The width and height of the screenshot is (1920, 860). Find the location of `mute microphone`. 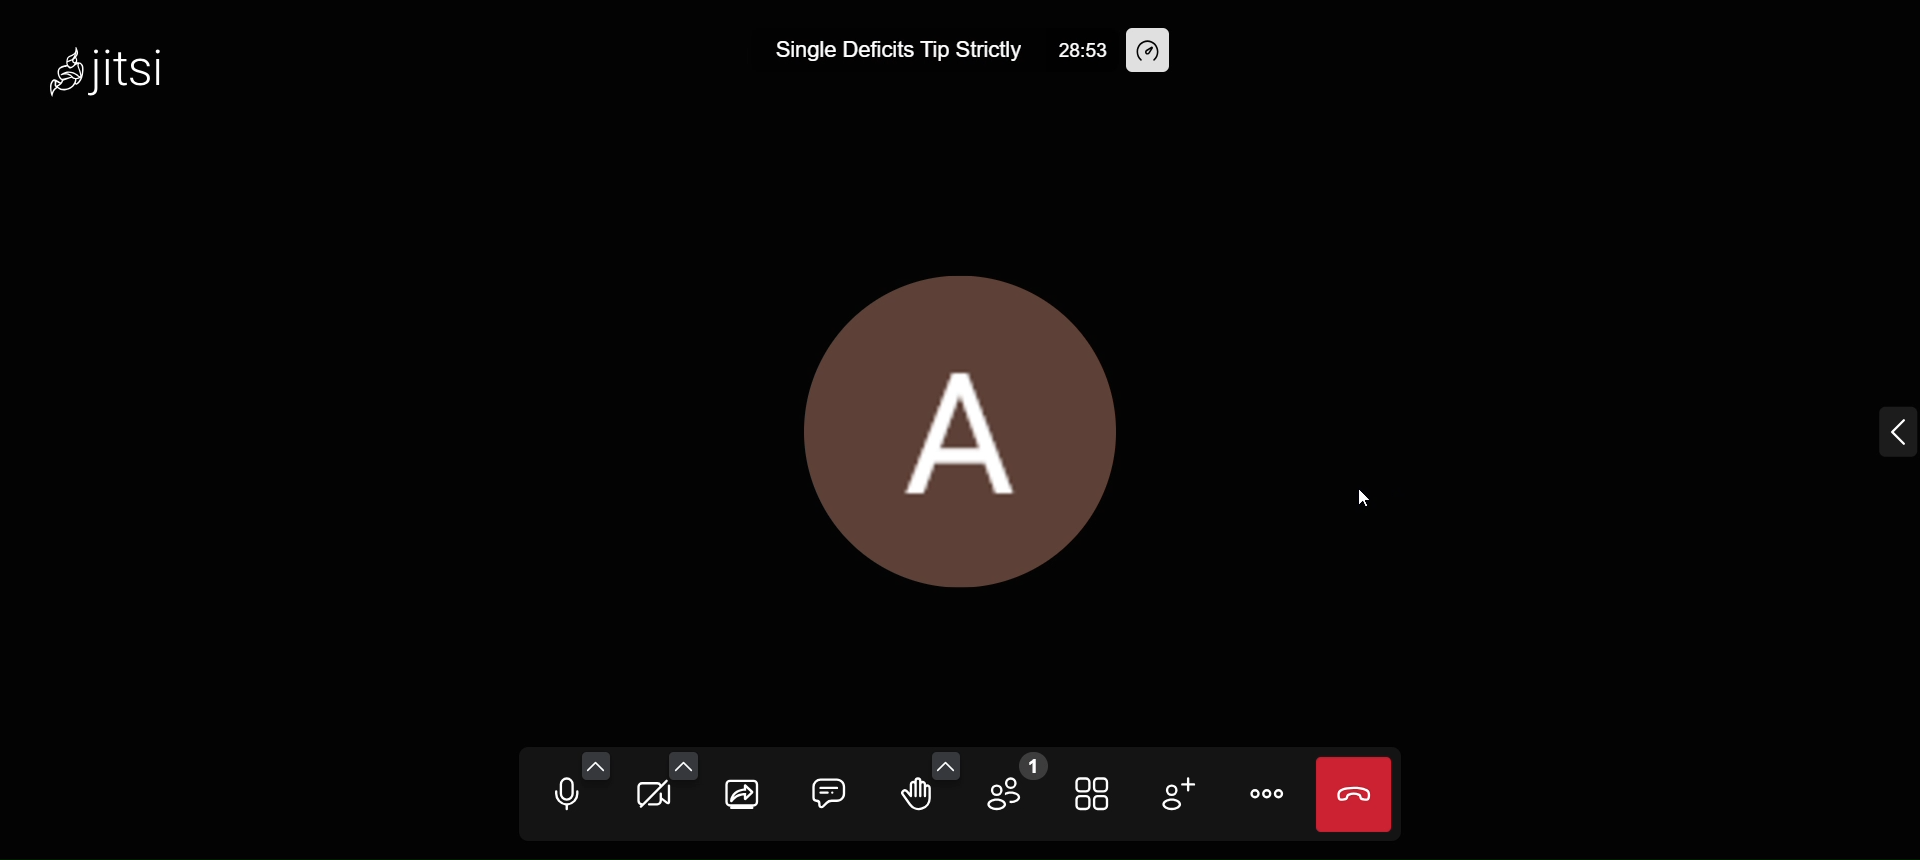

mute microphone is located at coordinates (557, 797).